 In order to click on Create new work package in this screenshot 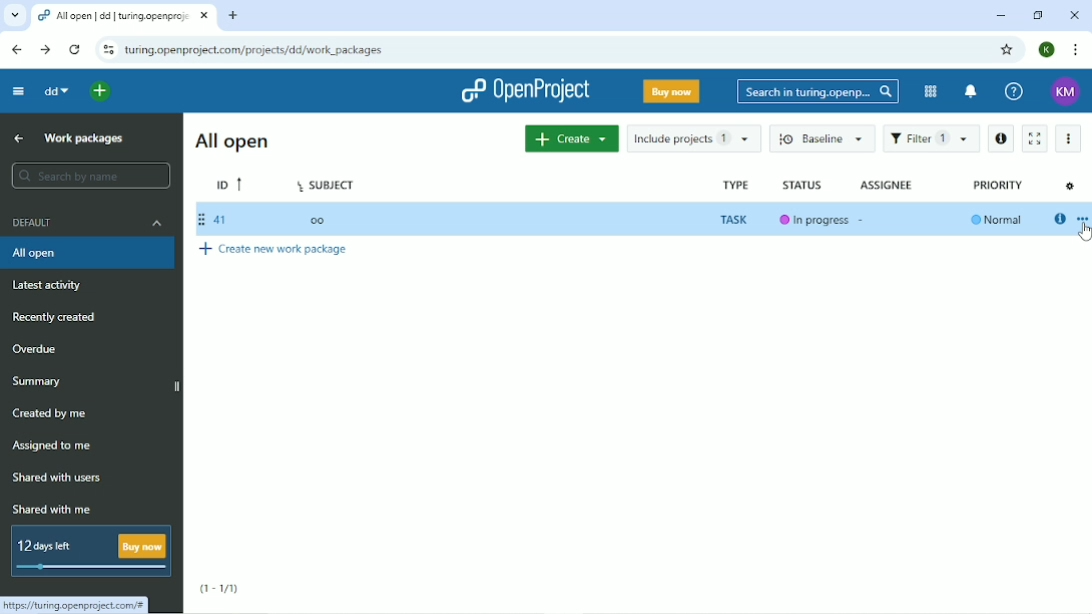, I will do `click(275, 249)`.